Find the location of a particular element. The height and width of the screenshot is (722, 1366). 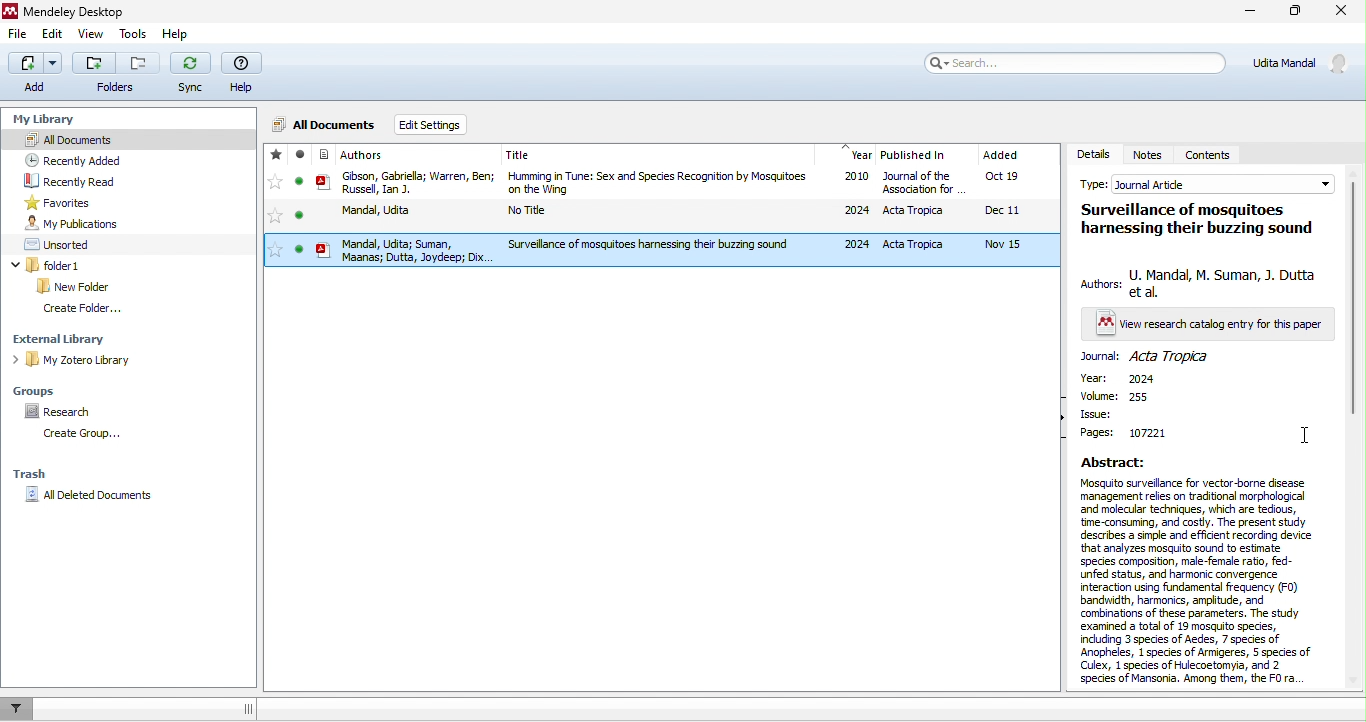

all deleted documents is located at coordinates (90, 494).